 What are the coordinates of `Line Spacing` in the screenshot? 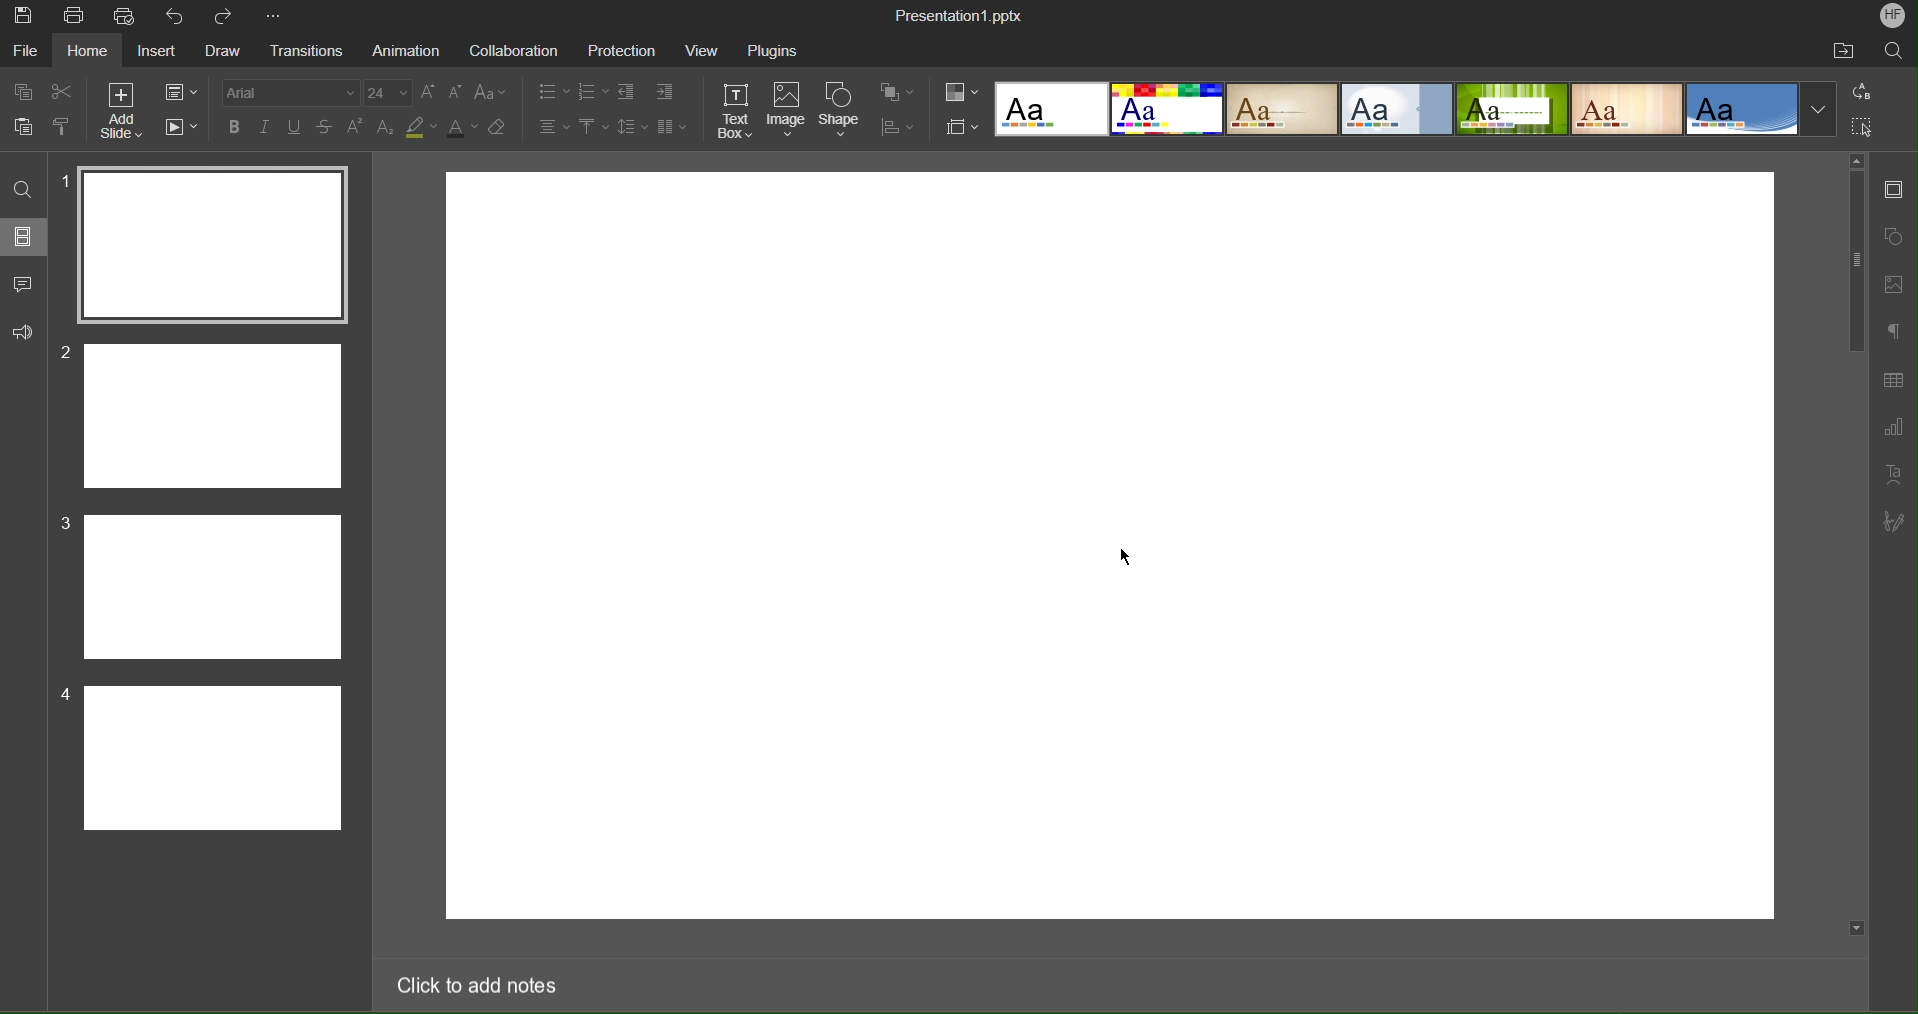 It's located at (629, 125).